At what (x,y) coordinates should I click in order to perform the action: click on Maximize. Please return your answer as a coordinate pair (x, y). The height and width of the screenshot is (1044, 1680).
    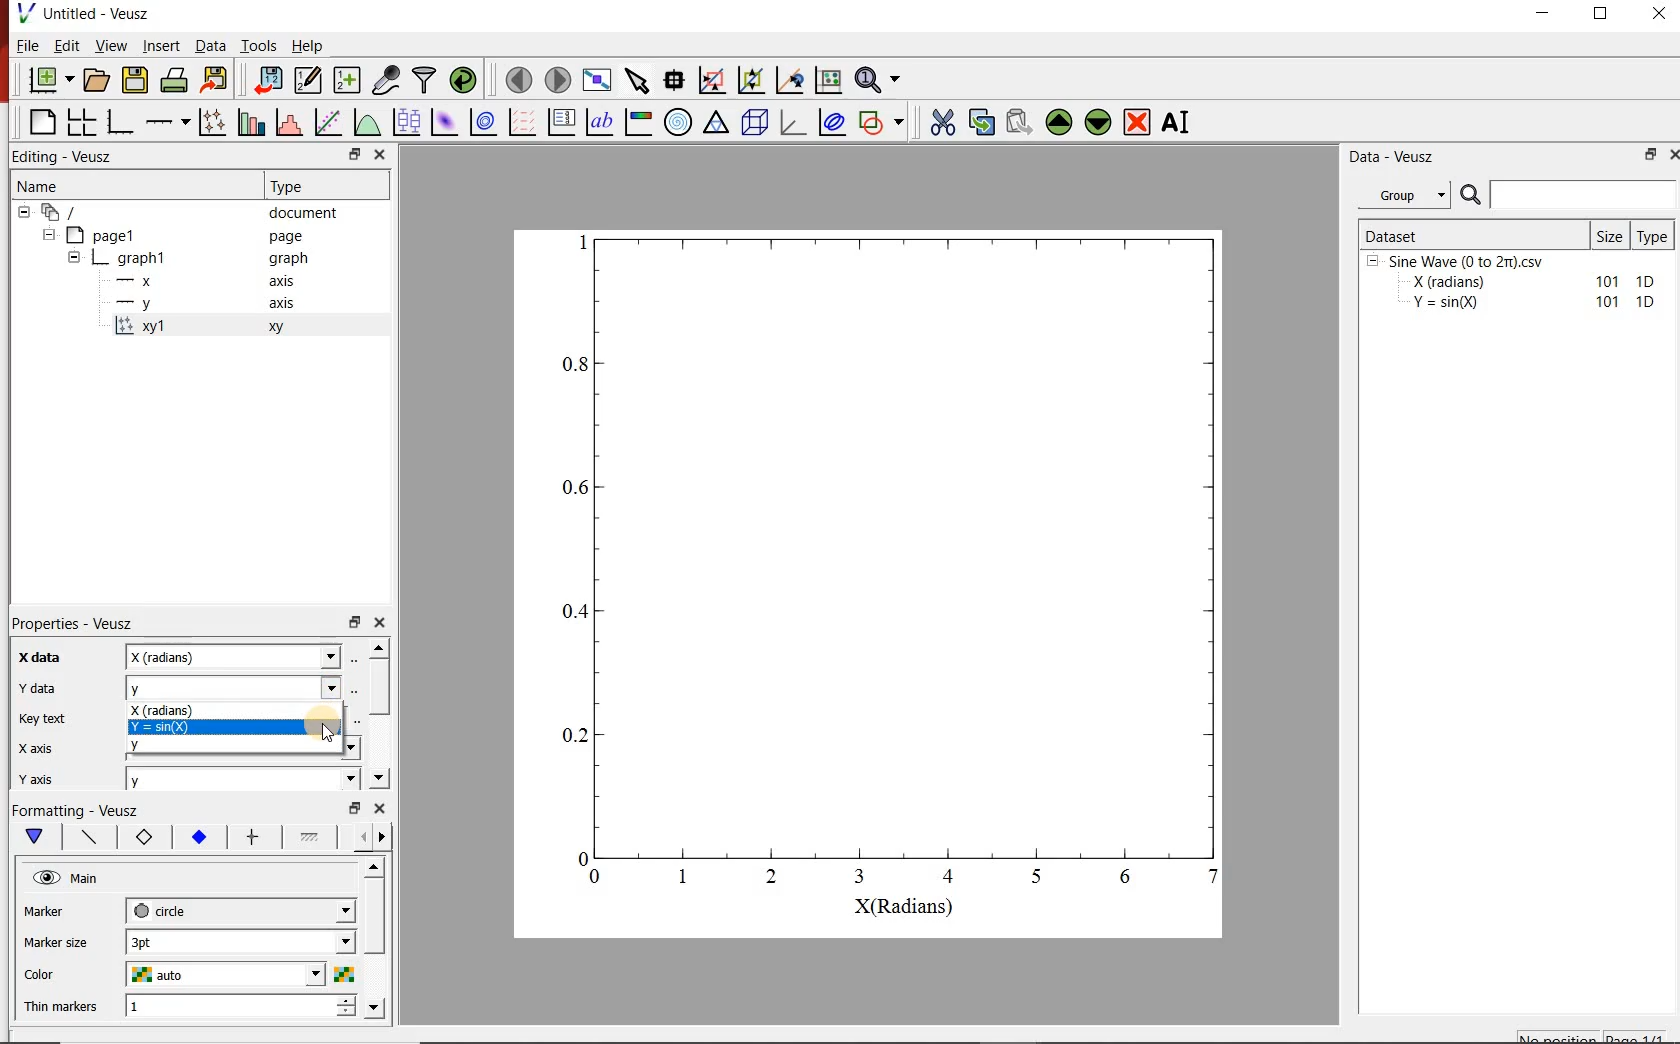
    Looking at the image, I should click on (1602, 14).